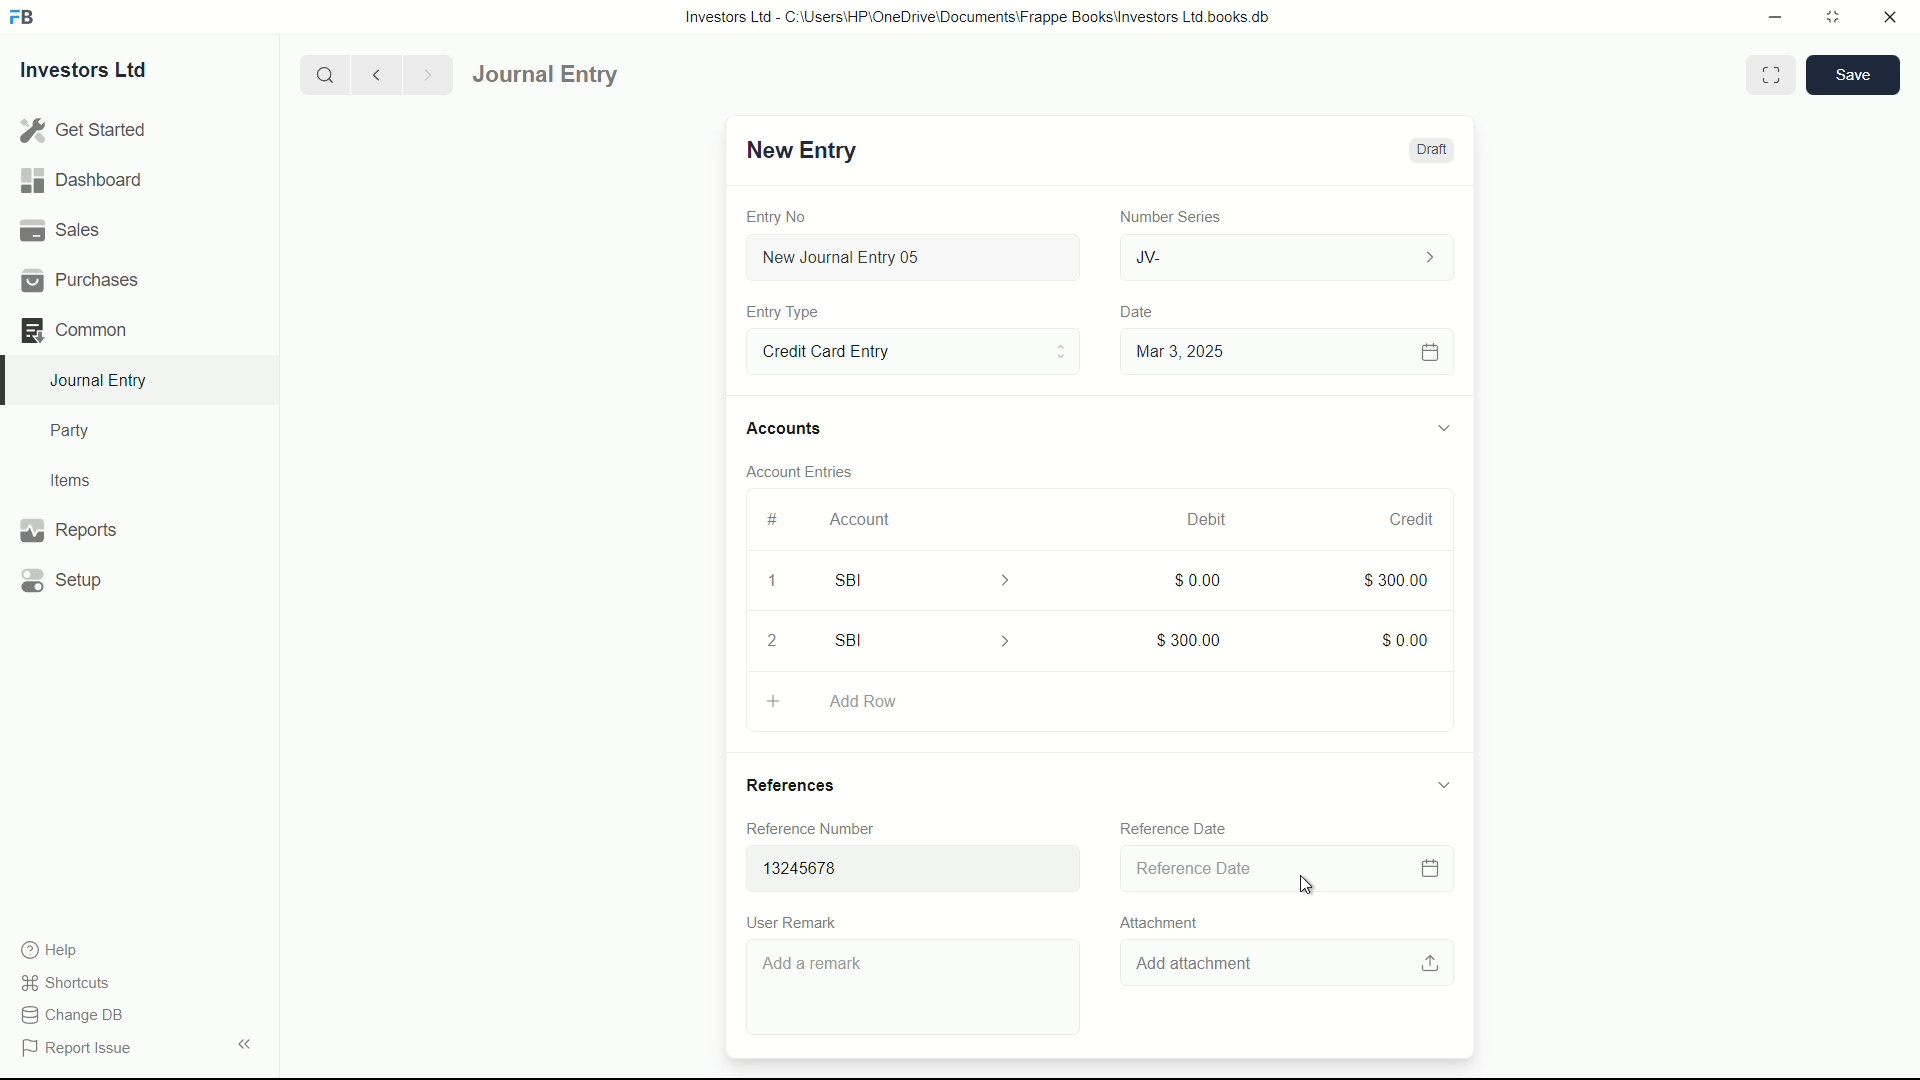 The height and width of the screenshot is (1080, 1920). I want to click on Next, so click(424, 74).